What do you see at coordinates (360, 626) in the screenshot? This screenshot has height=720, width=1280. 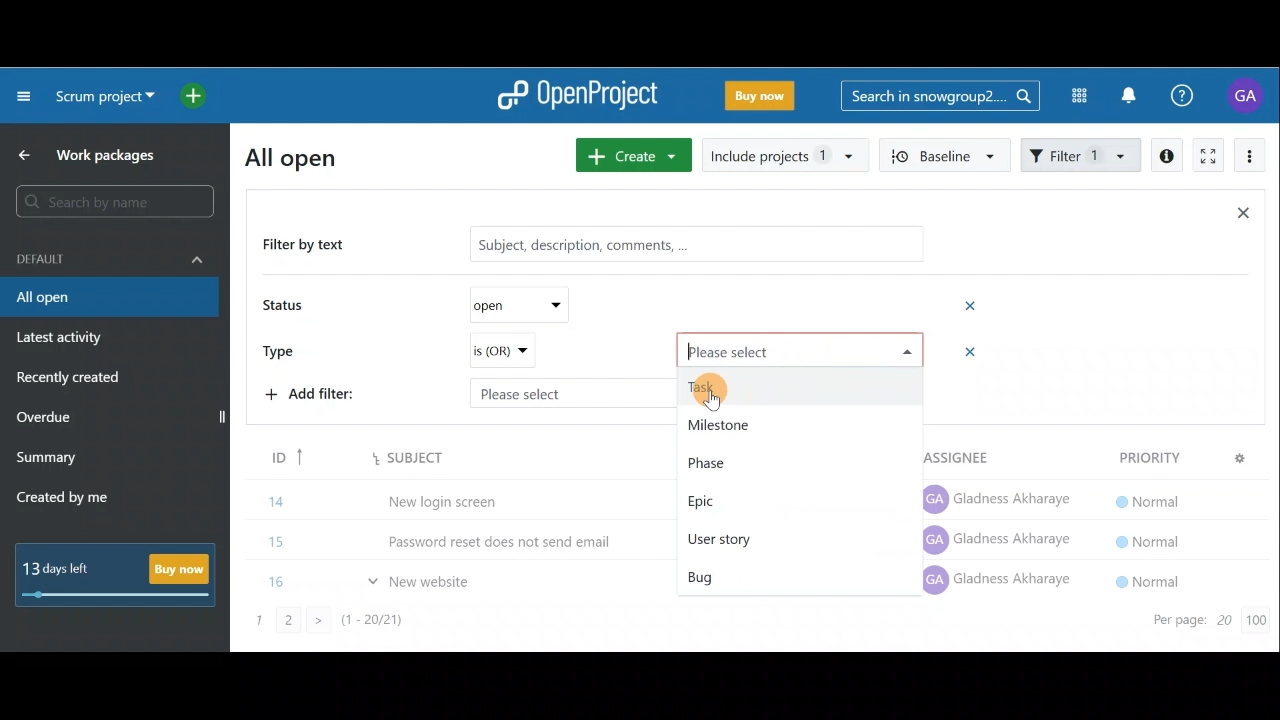 I see `Page number` at bounding box center [360, 626].